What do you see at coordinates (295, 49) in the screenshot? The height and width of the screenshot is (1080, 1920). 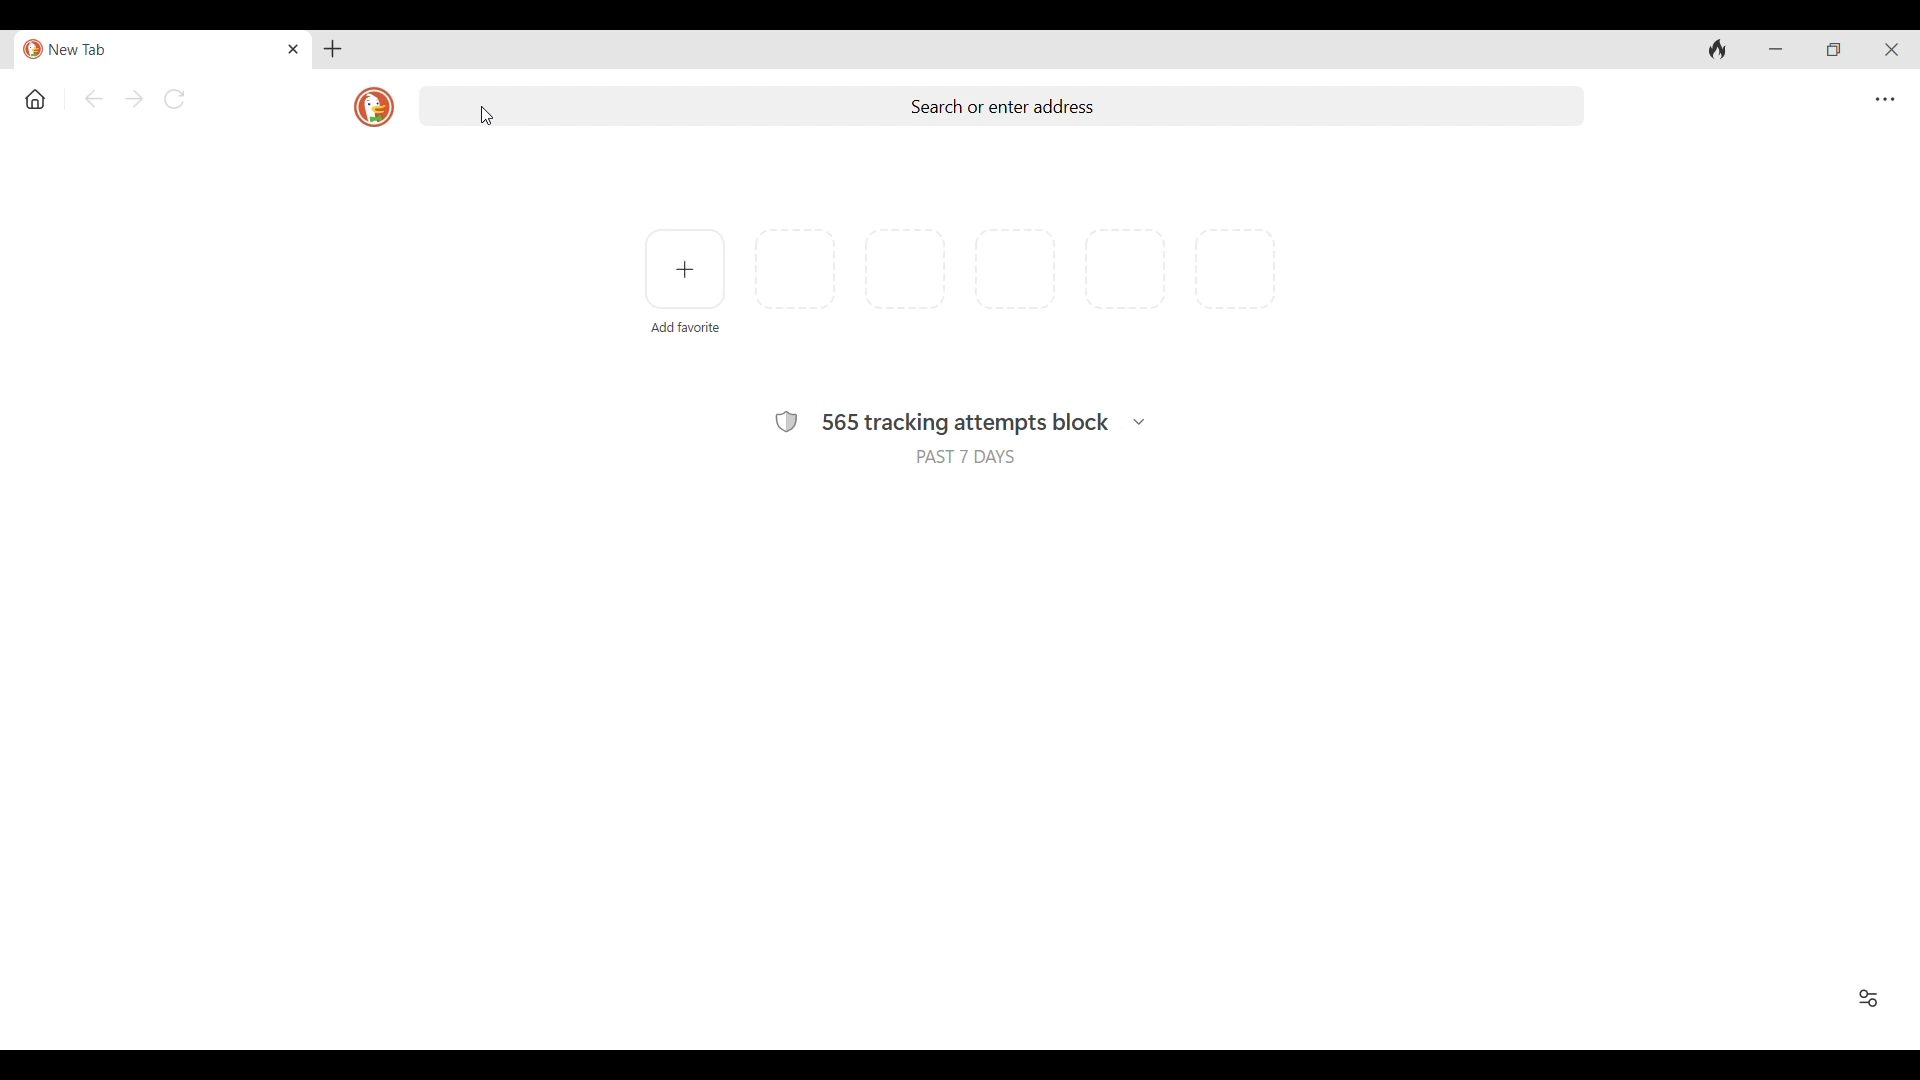 I see `Close tab` at bounding box center [295, 49].